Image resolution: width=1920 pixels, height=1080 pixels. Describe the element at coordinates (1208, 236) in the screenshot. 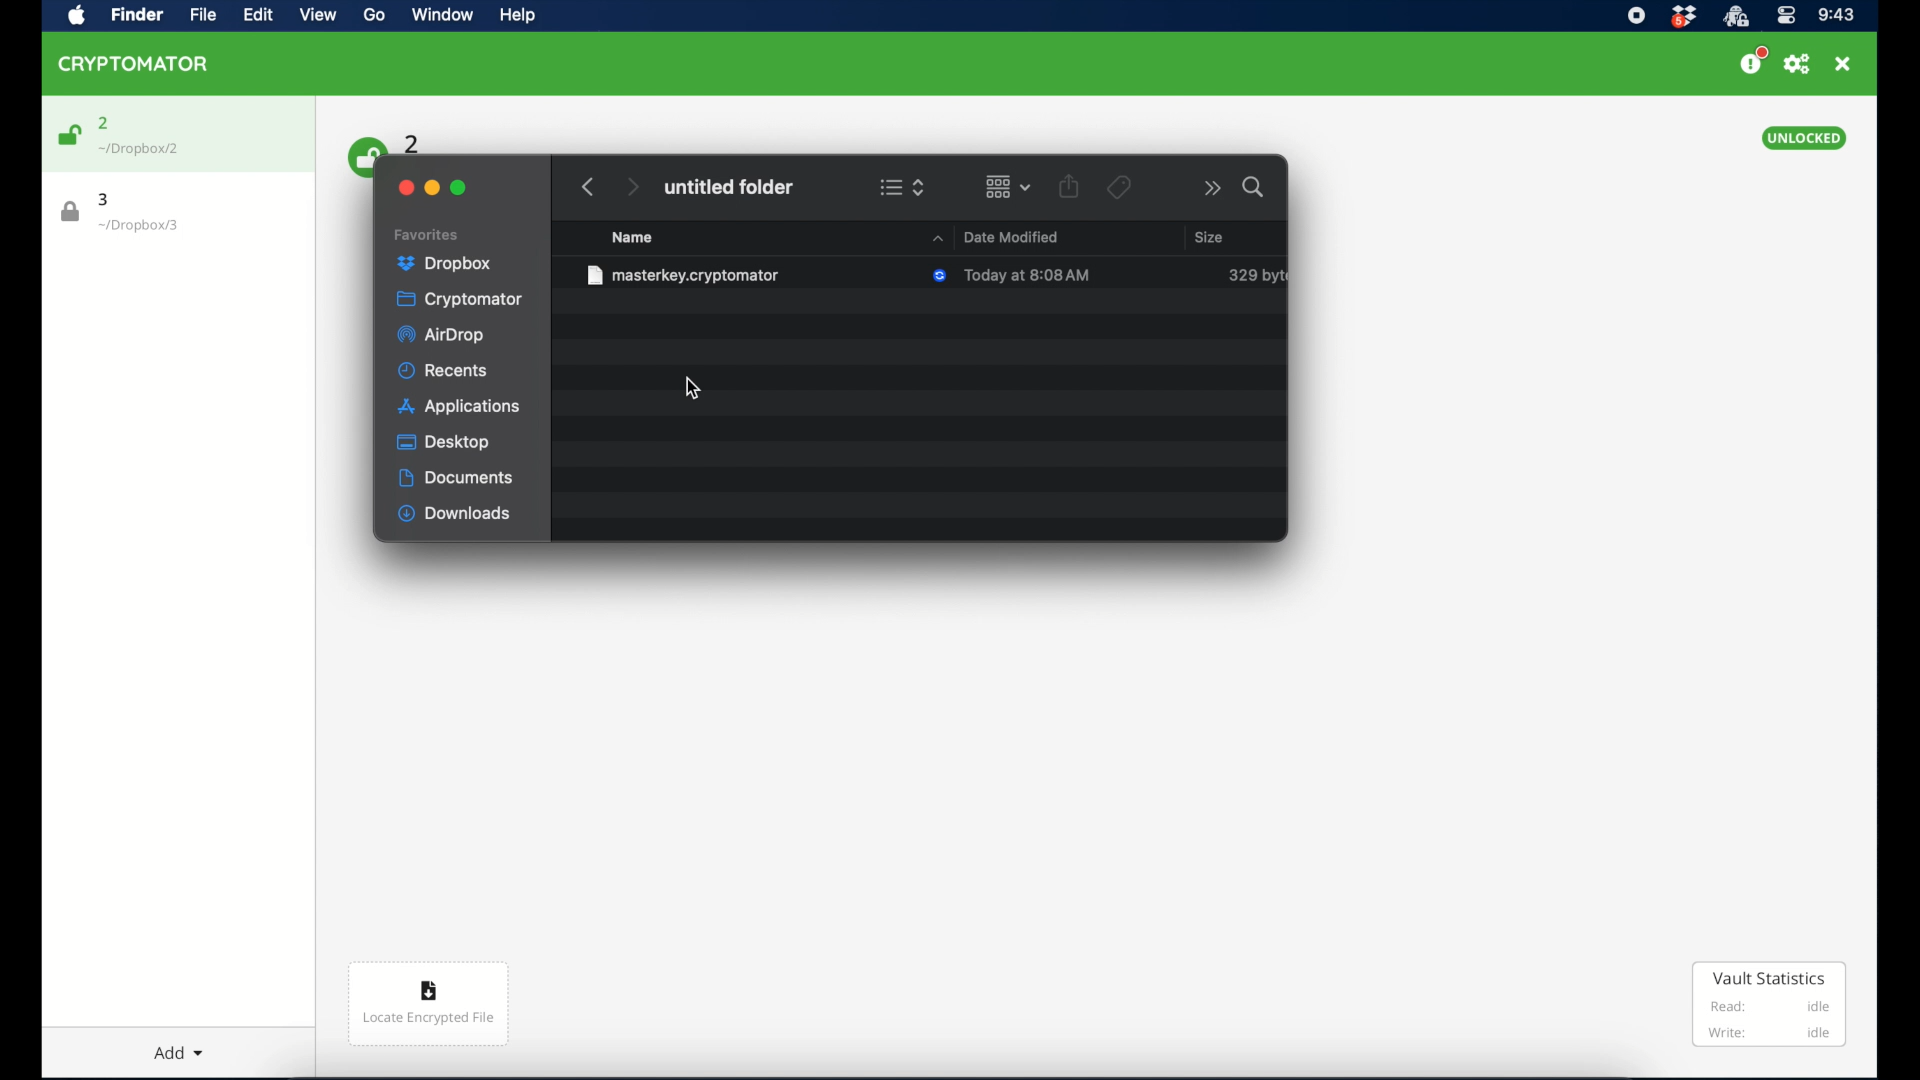

I see `size` at that location.